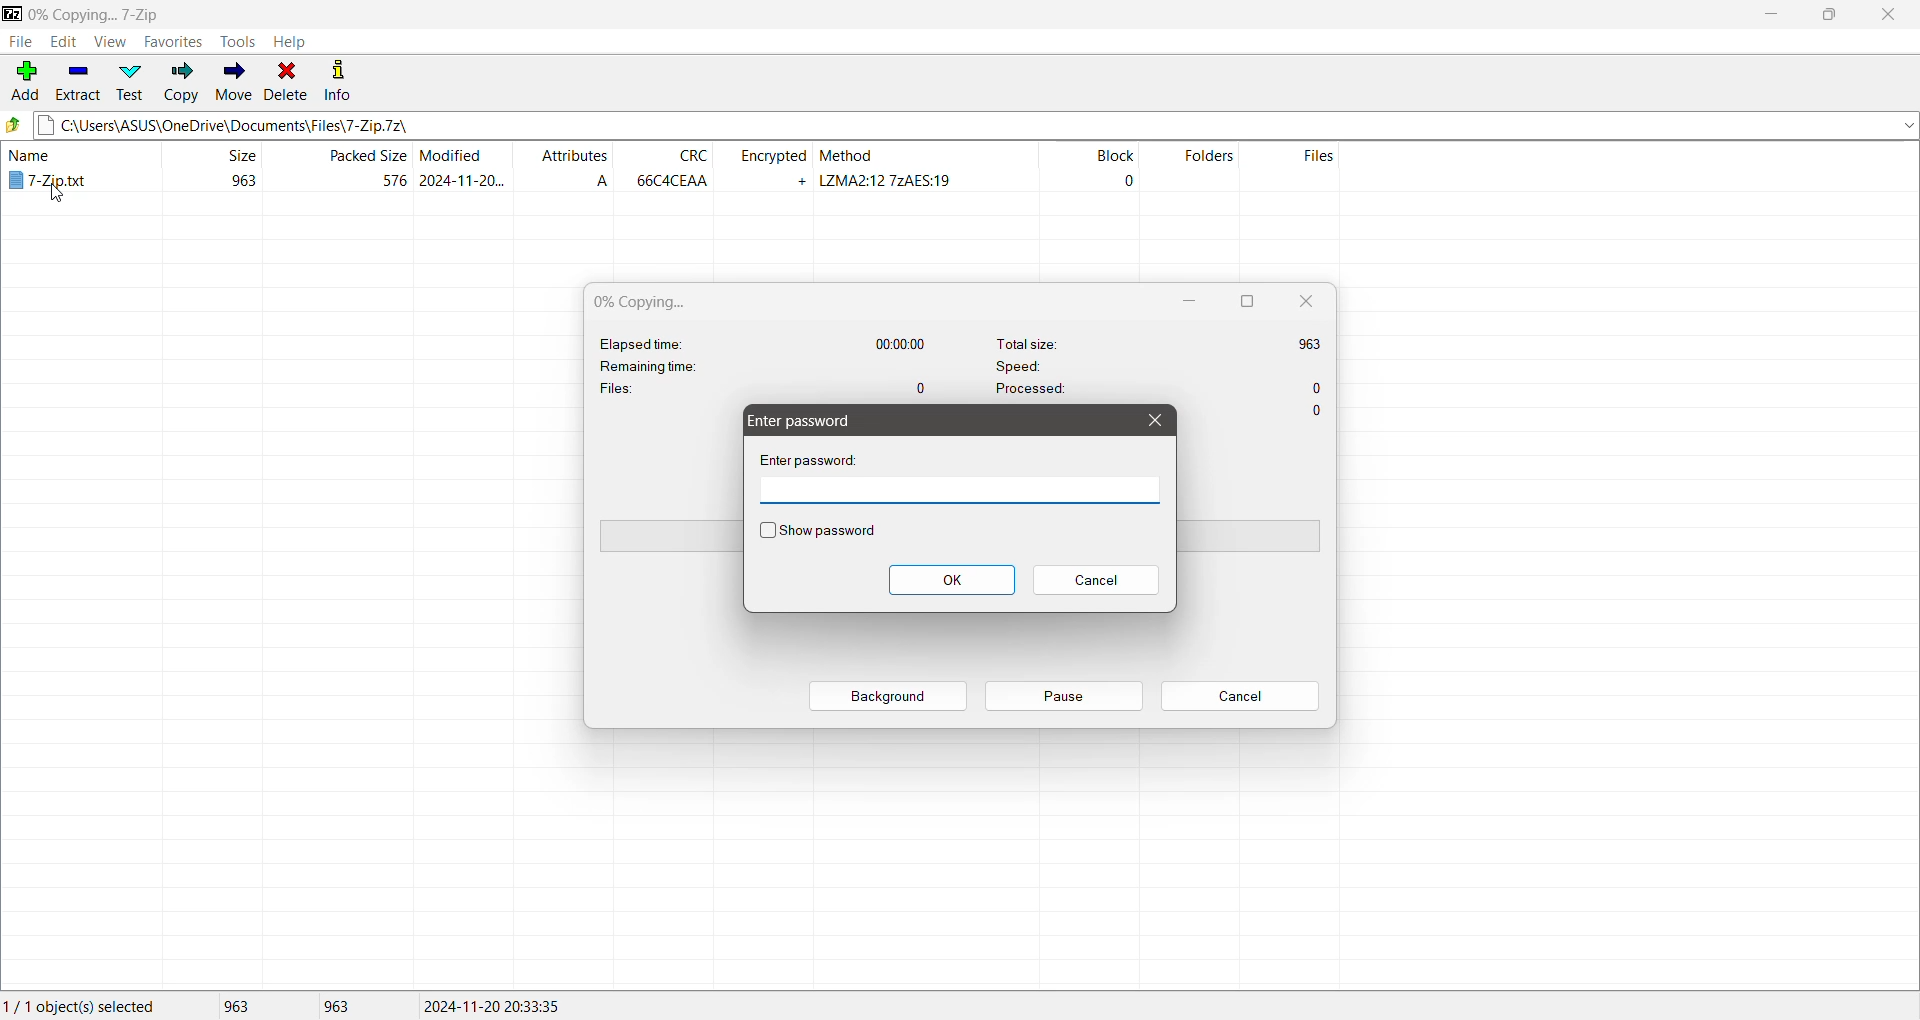  I want to click on 963, so click(246, 1007).